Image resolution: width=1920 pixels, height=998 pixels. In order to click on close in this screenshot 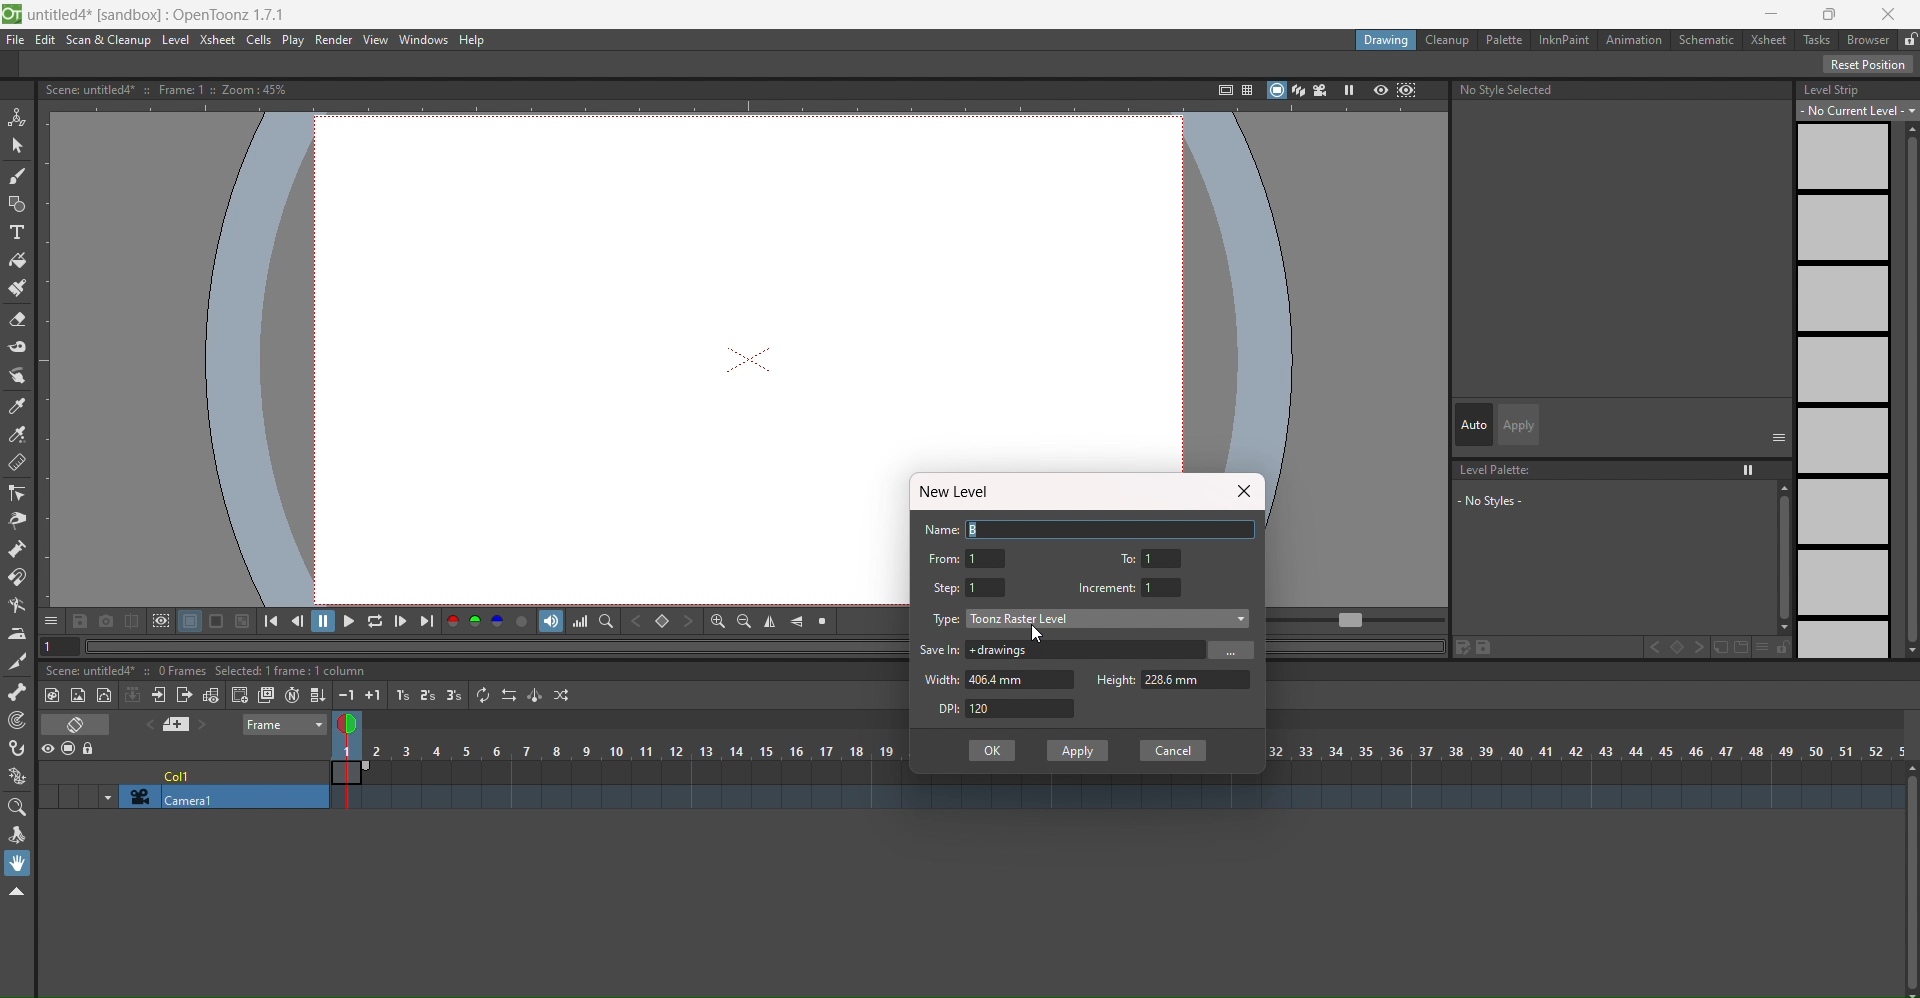, I will do `click(1890, 14)`.